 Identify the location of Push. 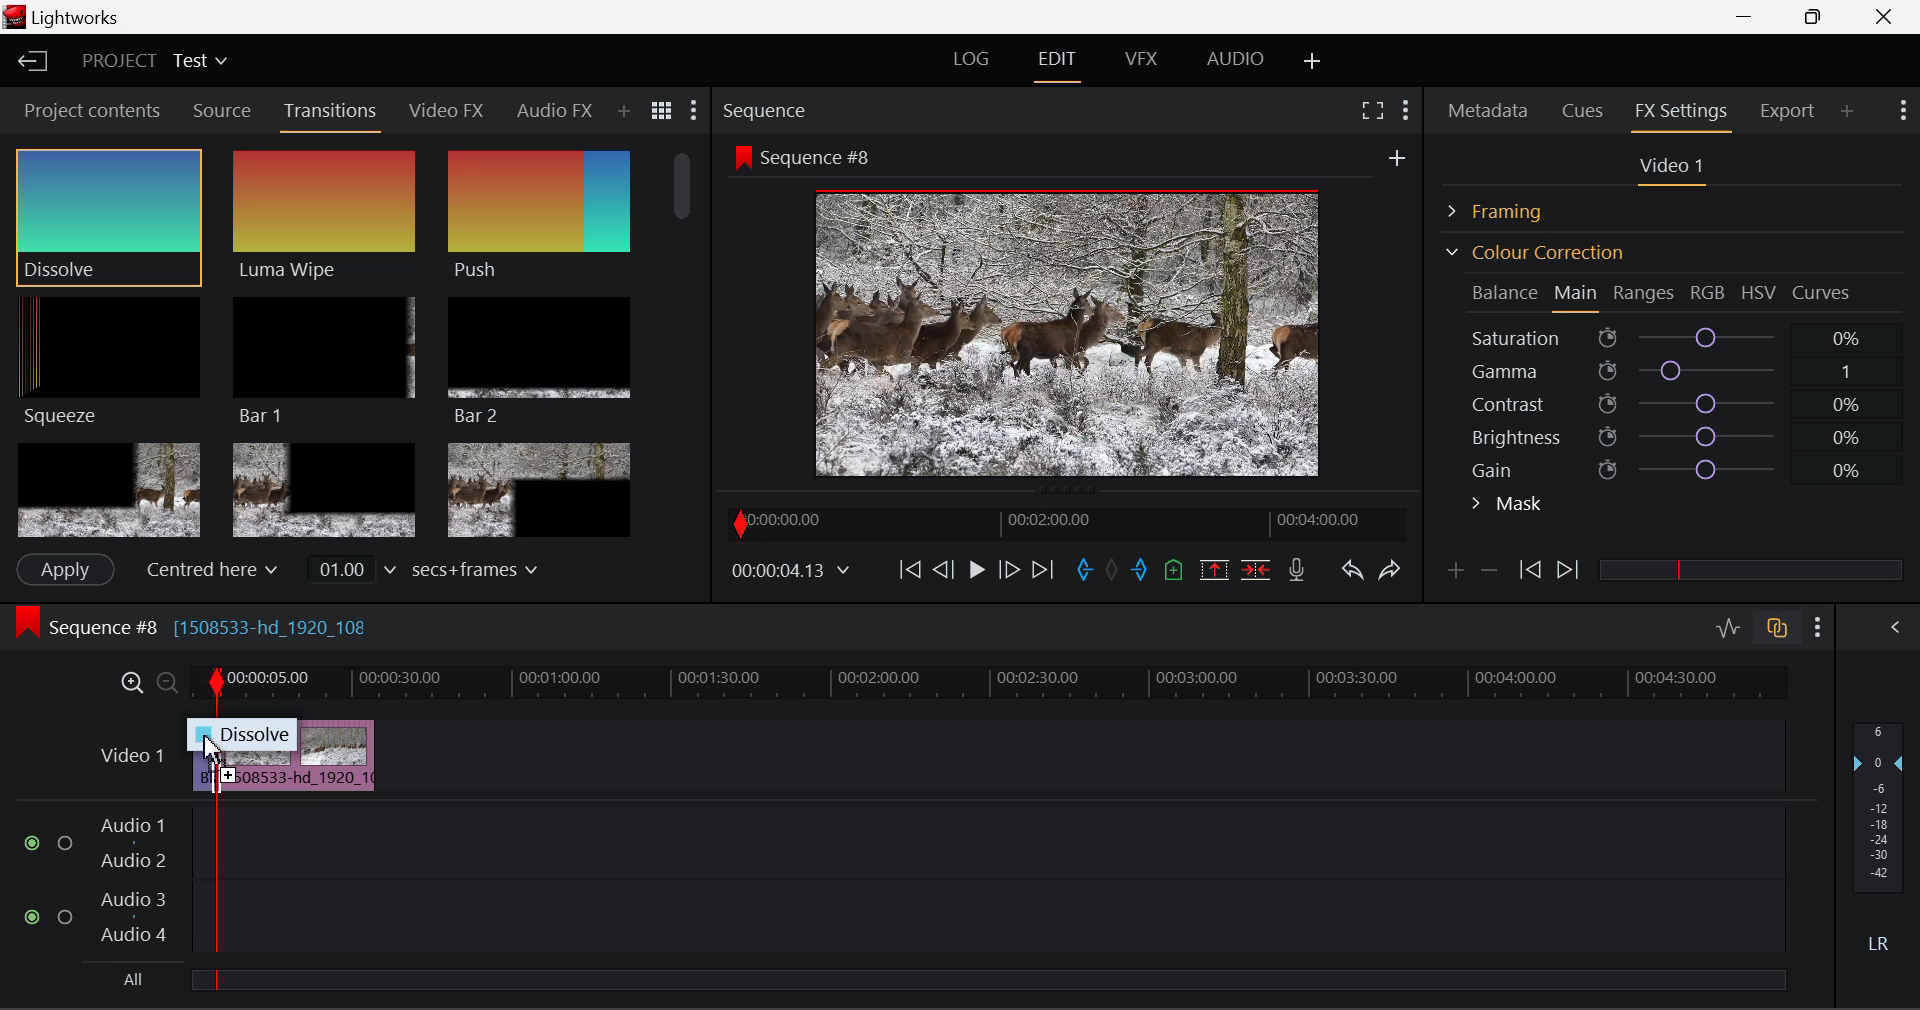
(538, 216).